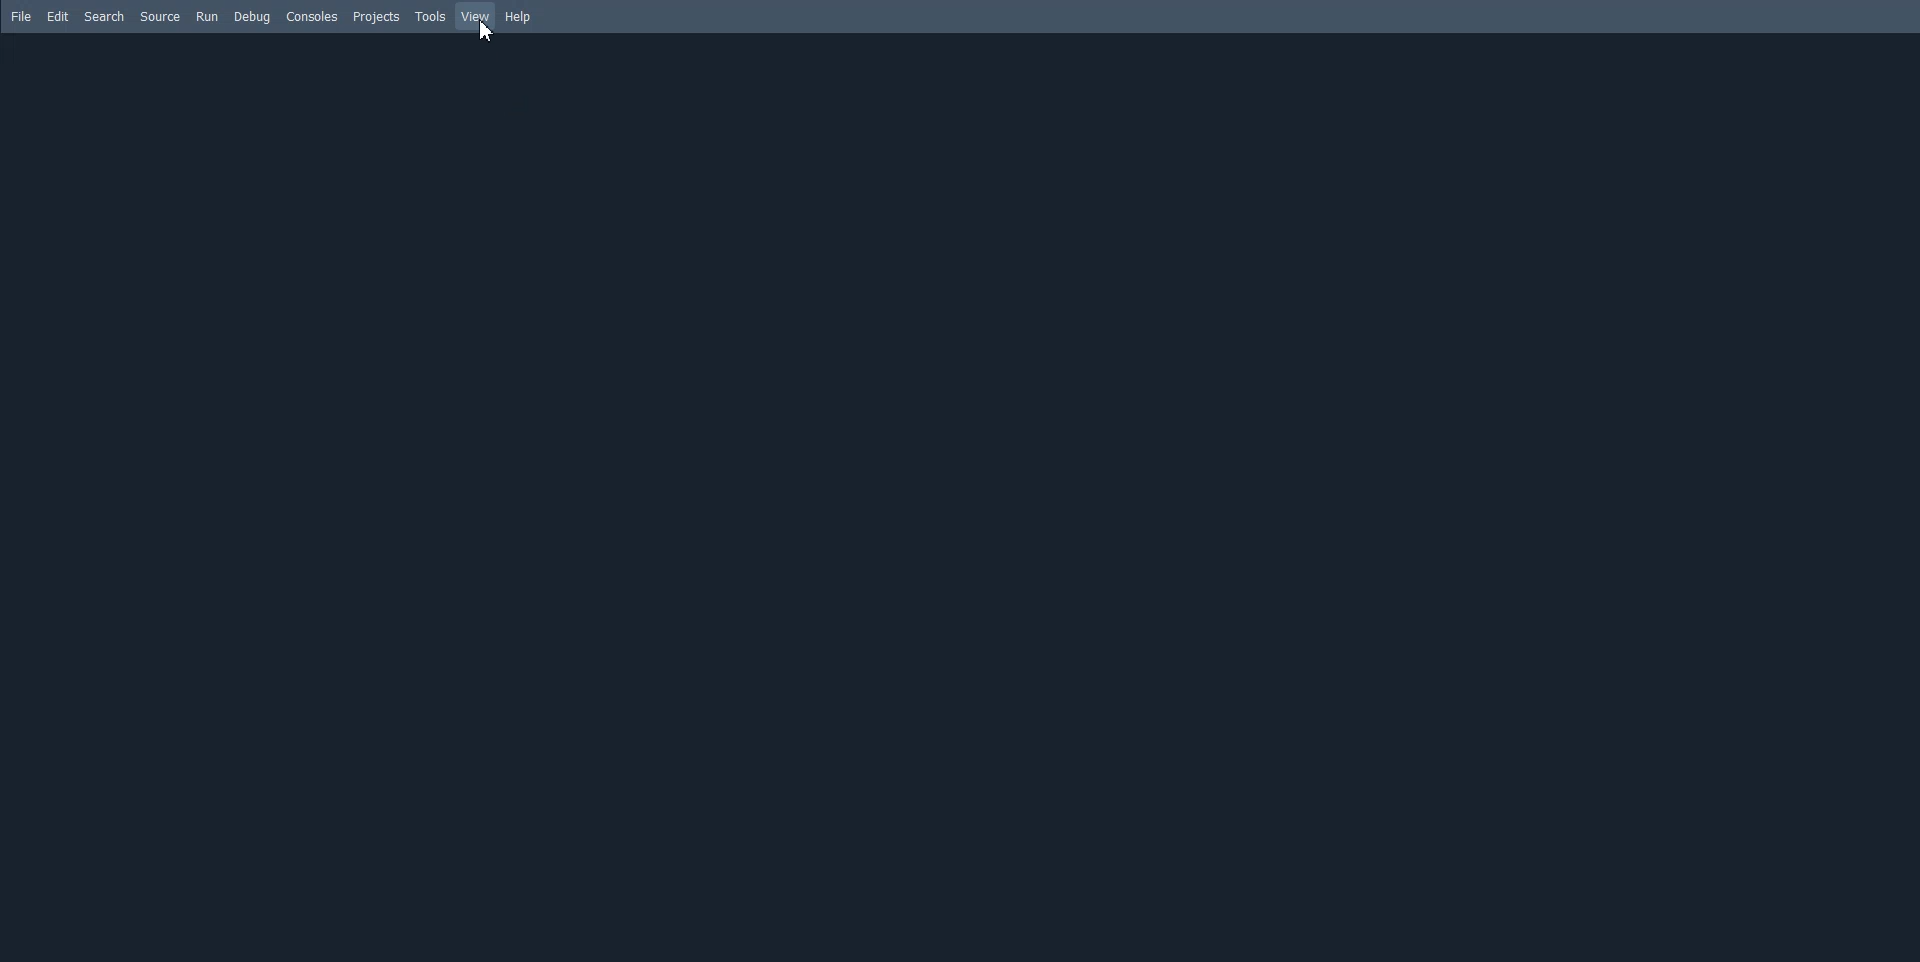  I want to click on Source, so click(160, 17).